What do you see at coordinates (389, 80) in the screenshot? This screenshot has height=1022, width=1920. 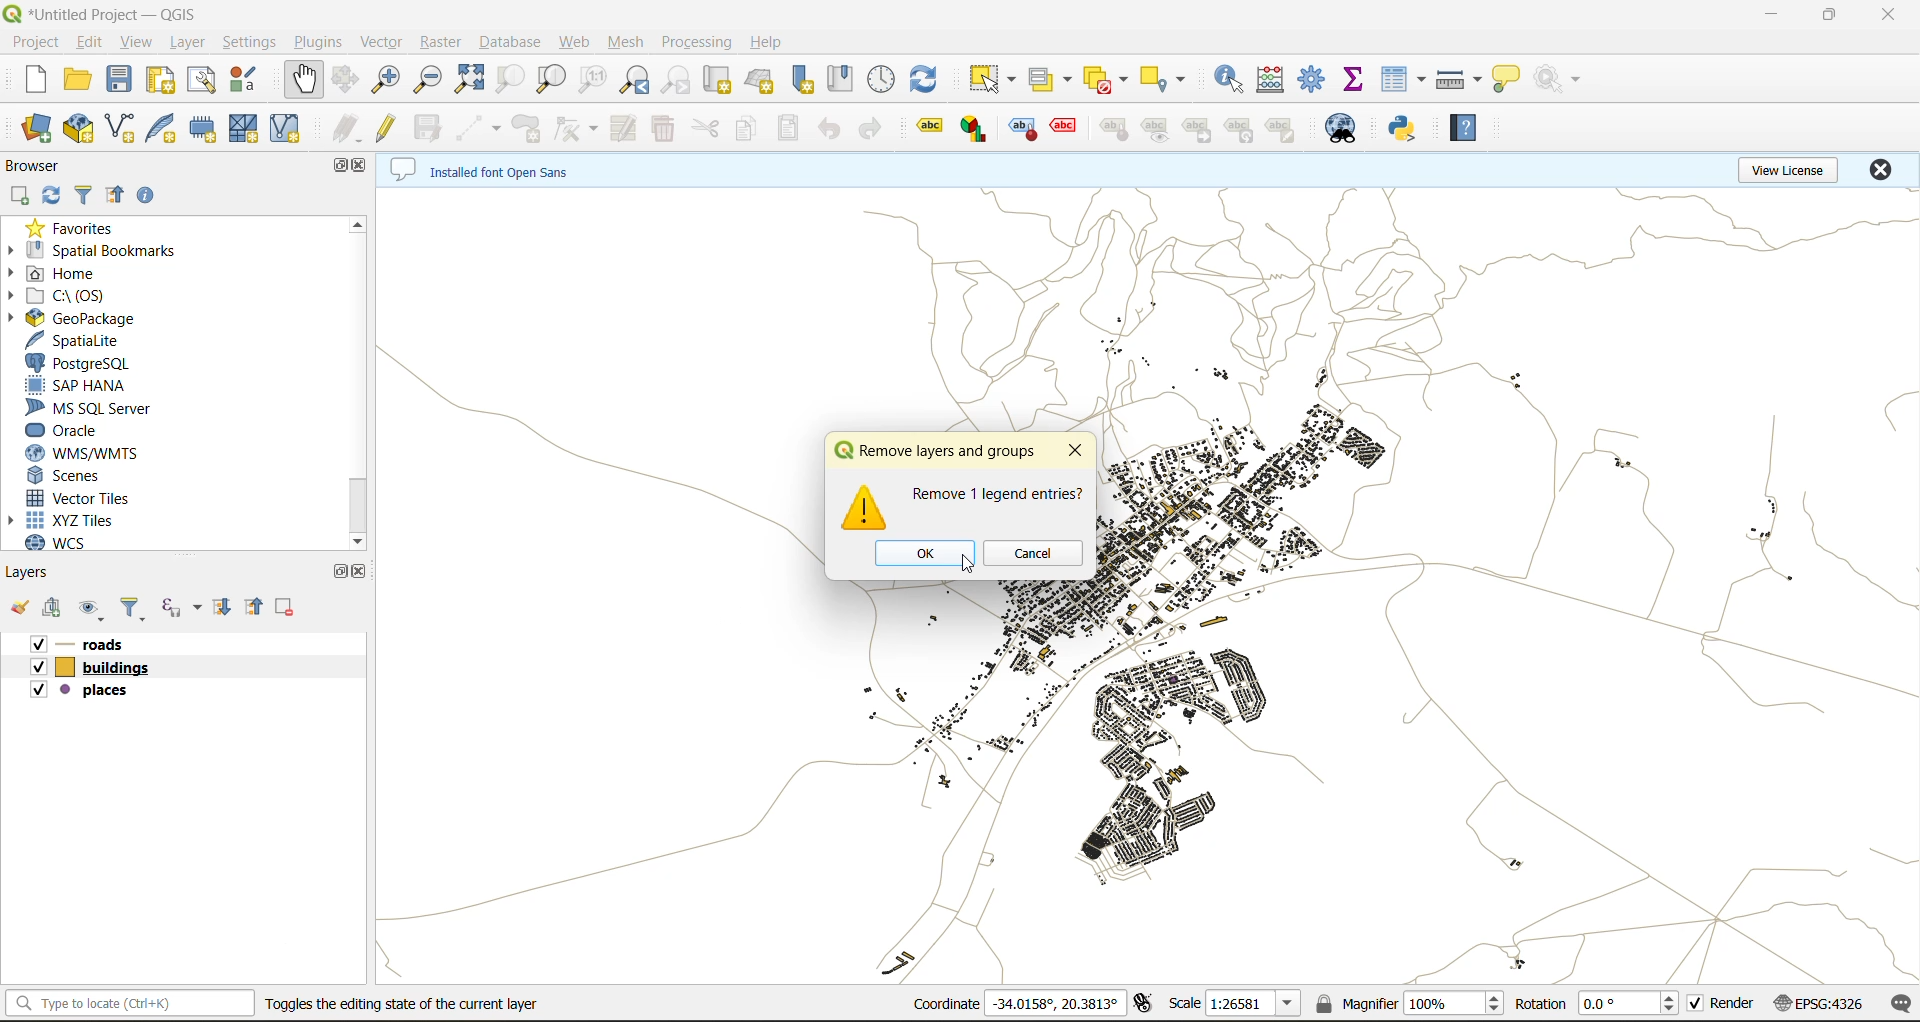 I see `zoom in` at bounding box center [389, 80].